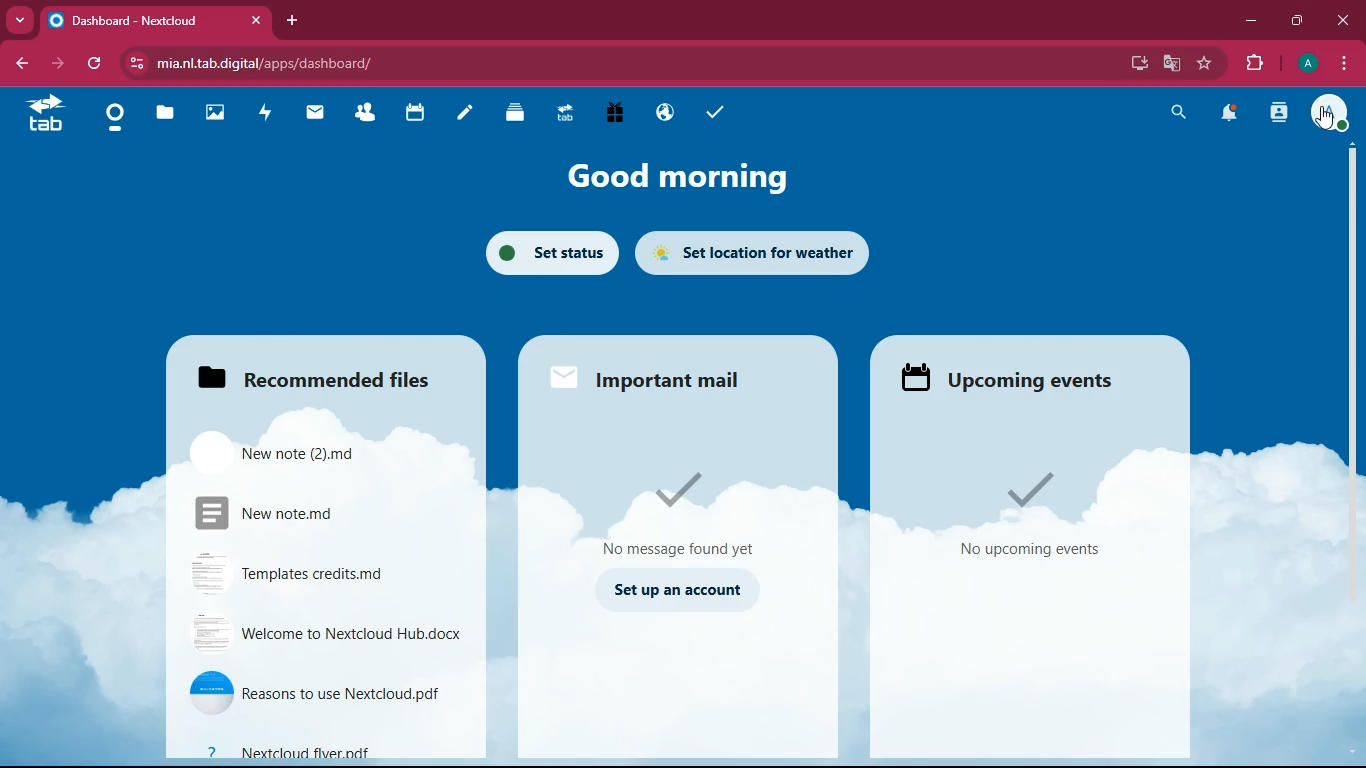  I want to click on set location, so click(756, 255).